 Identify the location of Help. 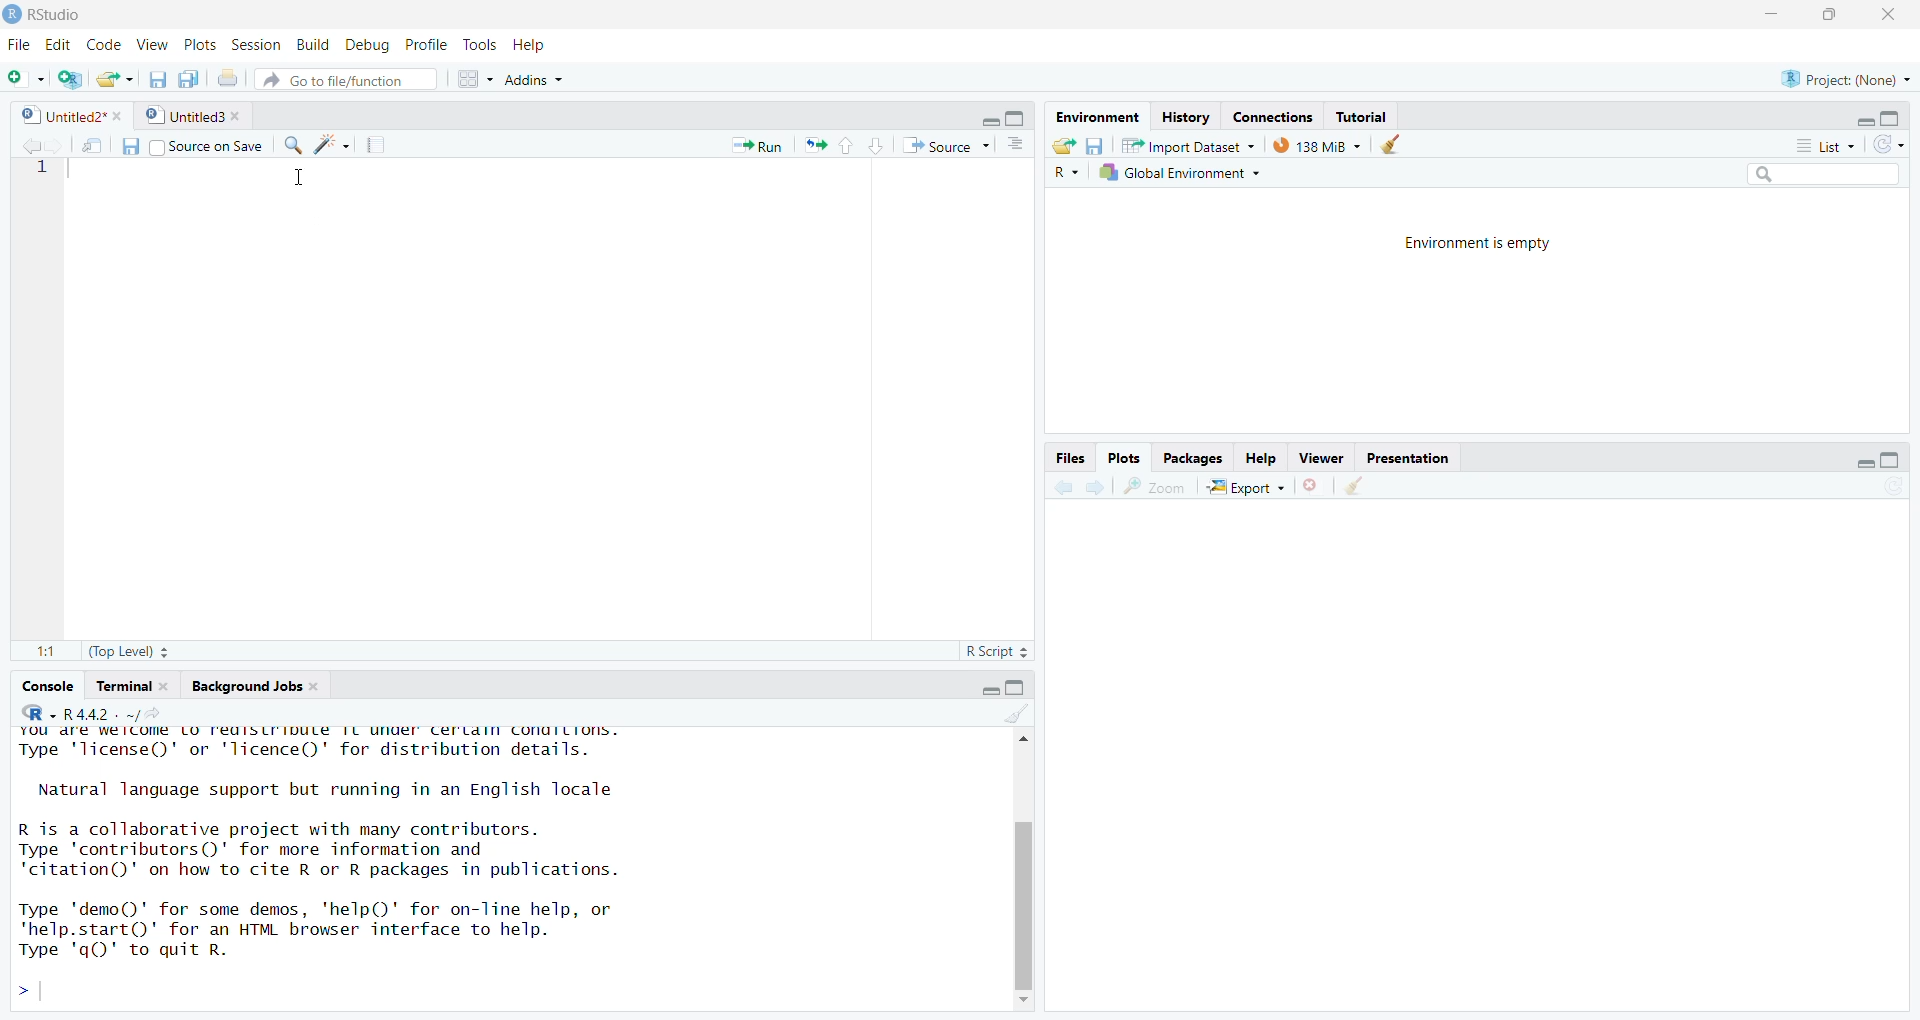
(1253, 458).